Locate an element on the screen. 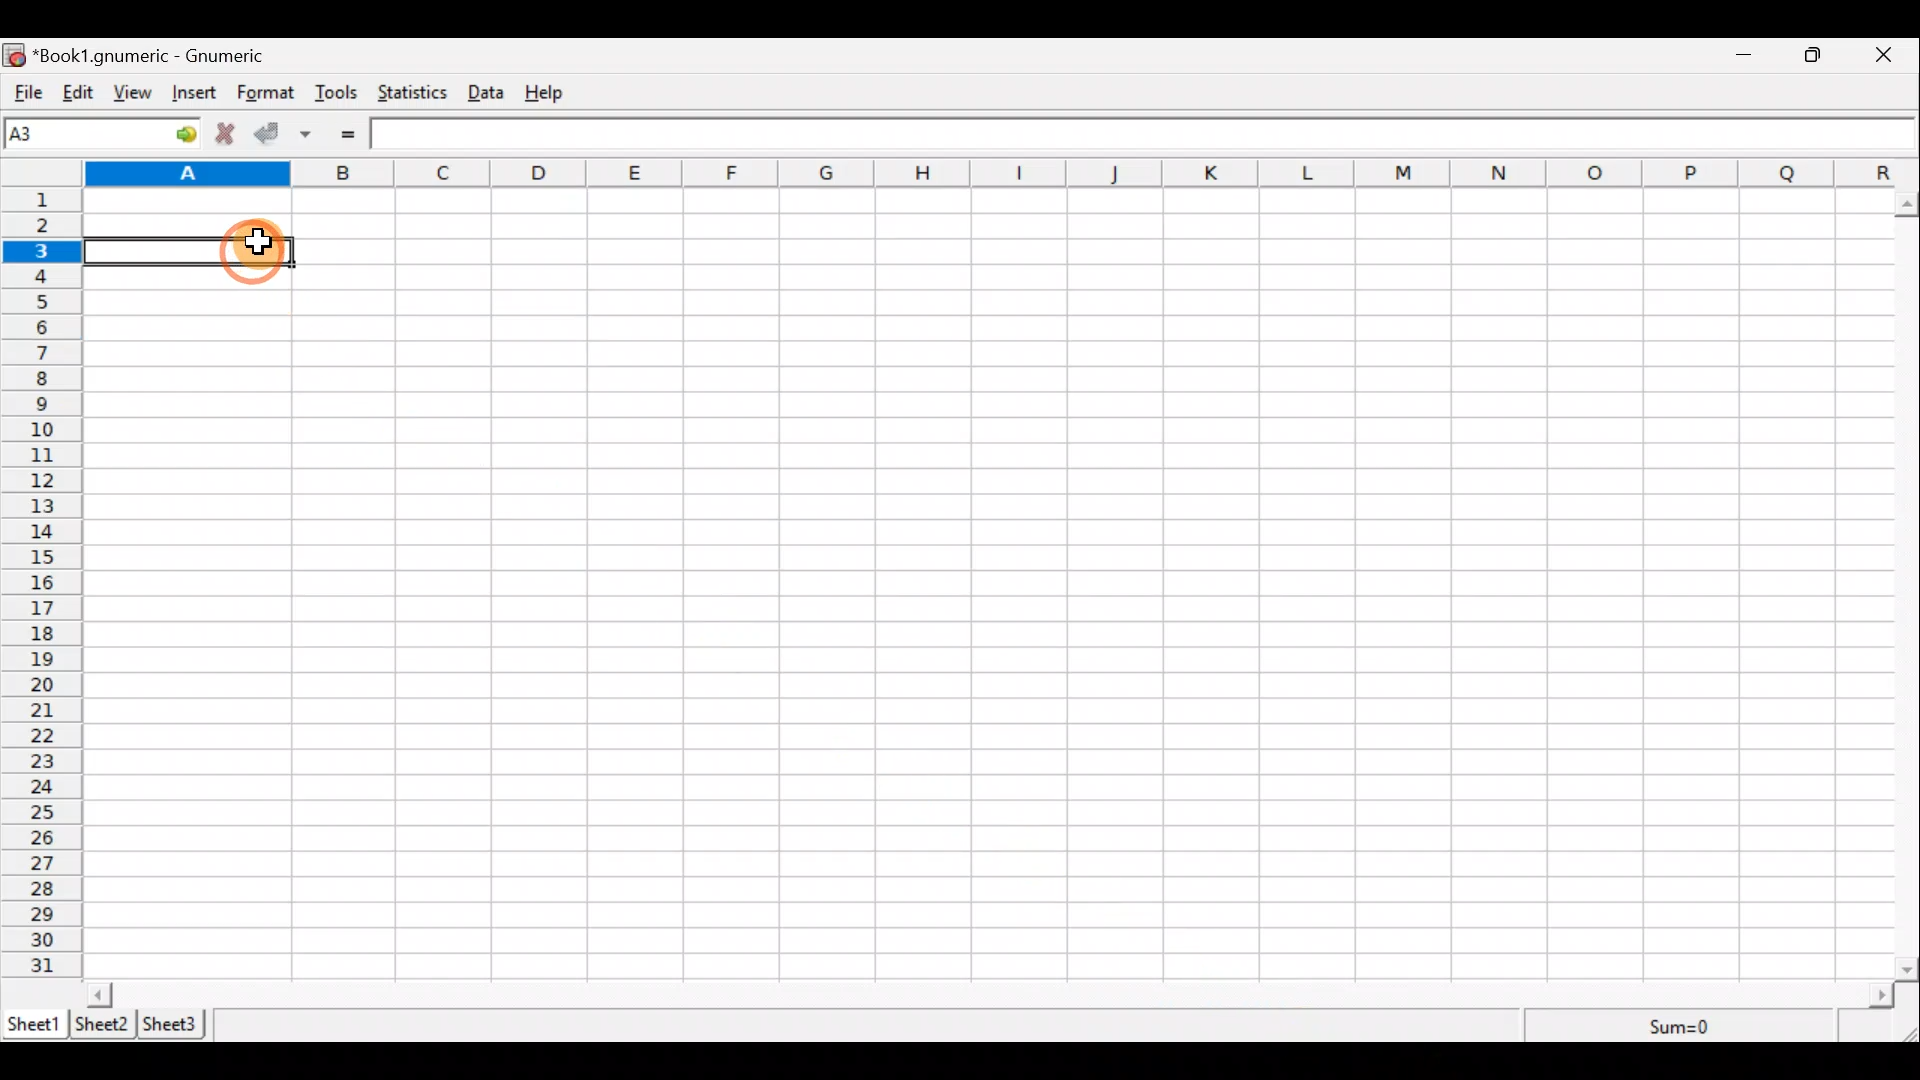 Image resolution: width=1920 pixels, height=1080 pixels. Insert is located at coordinates (194, 93).